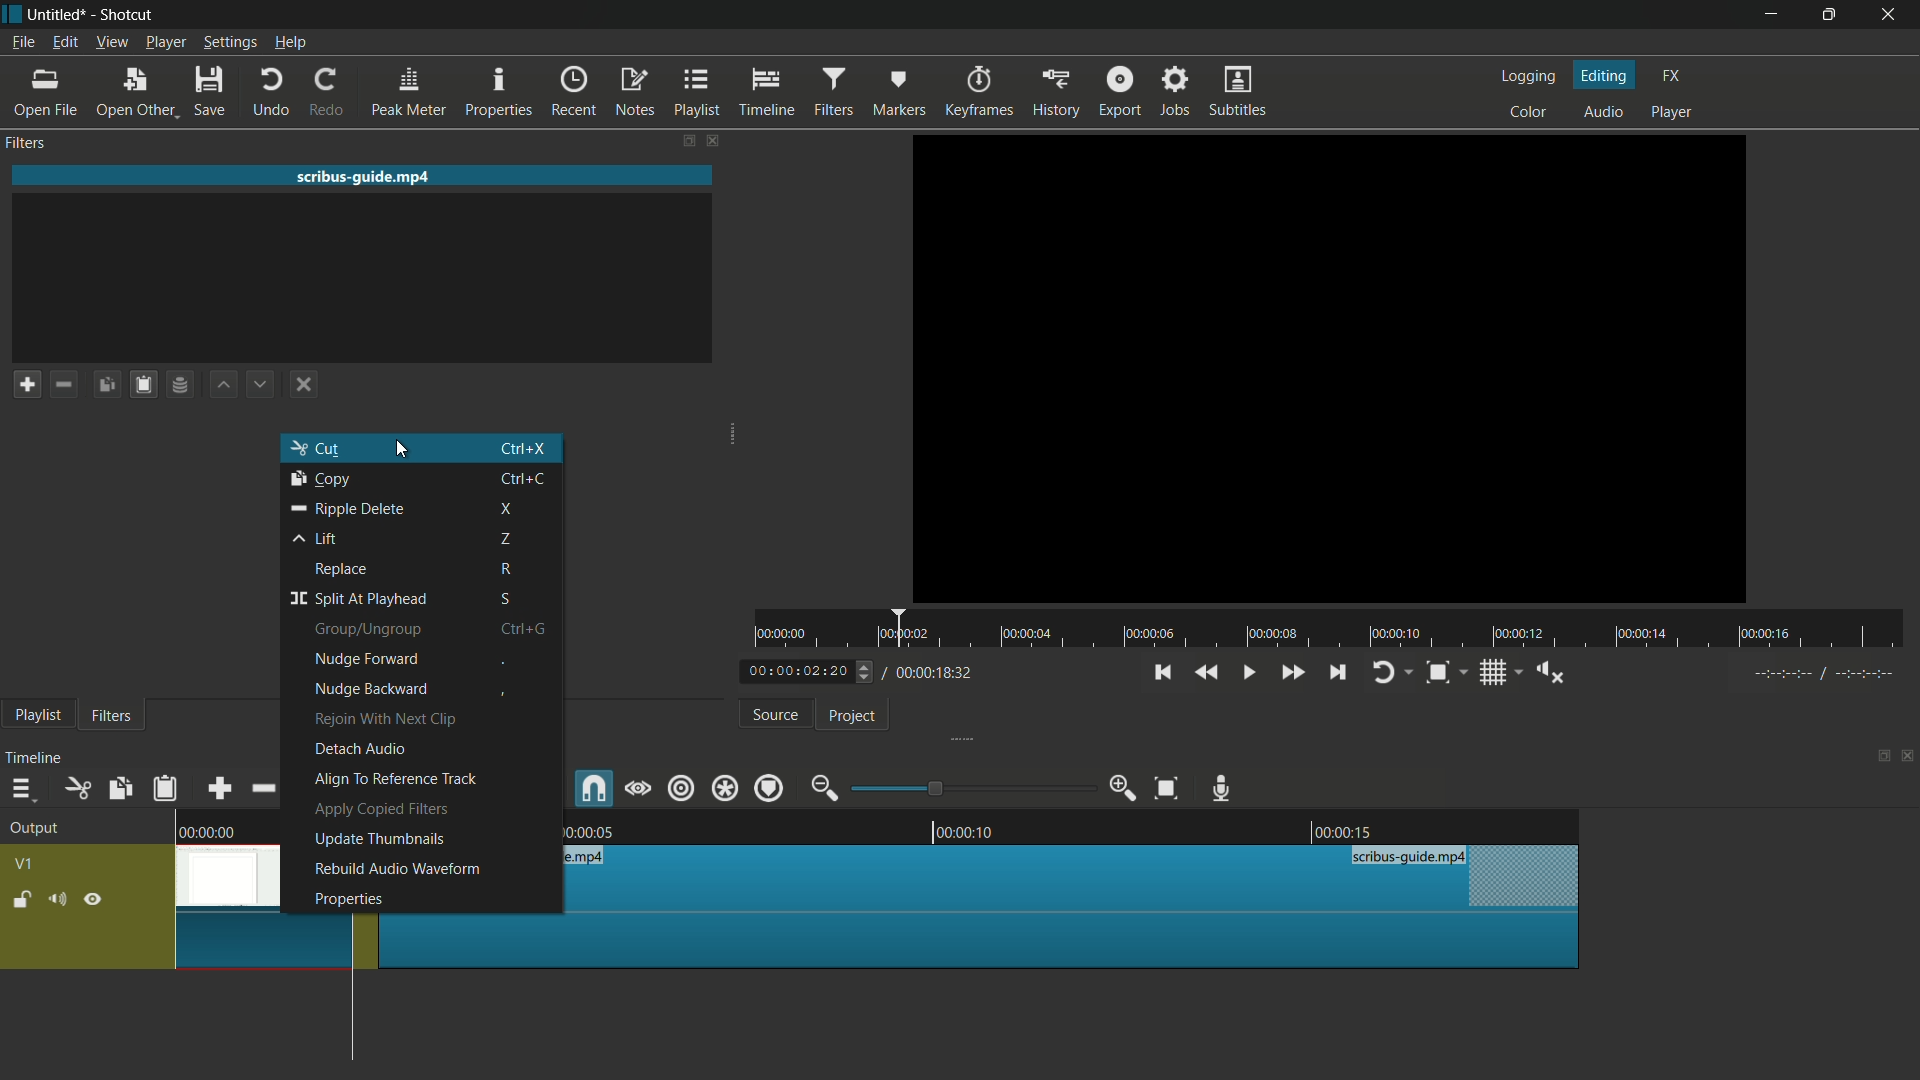 This screenshot has width=1920, height=1080. Describe the element at coordinates (1294, 672) in the screenshot. I see `quickly play forward` at that location.